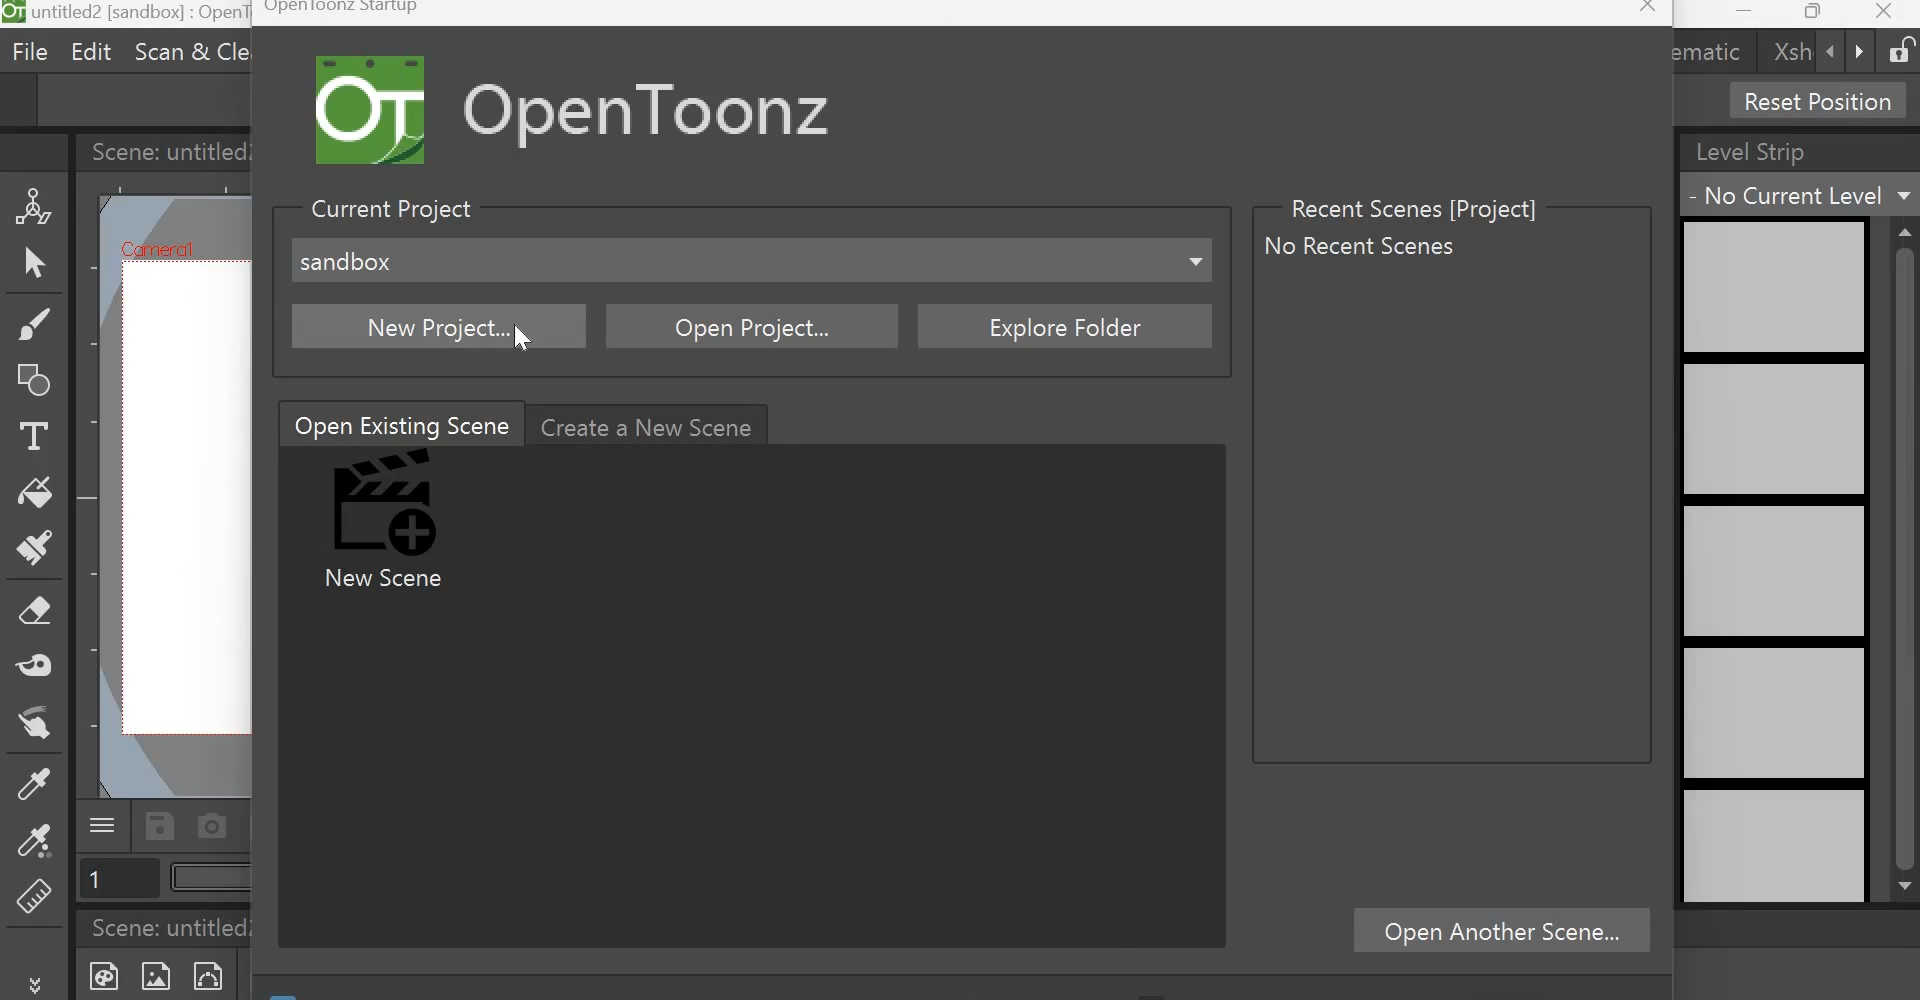 This screenshot has width=1920, height=1000. I want to click on xsh, so click(1767, 53).